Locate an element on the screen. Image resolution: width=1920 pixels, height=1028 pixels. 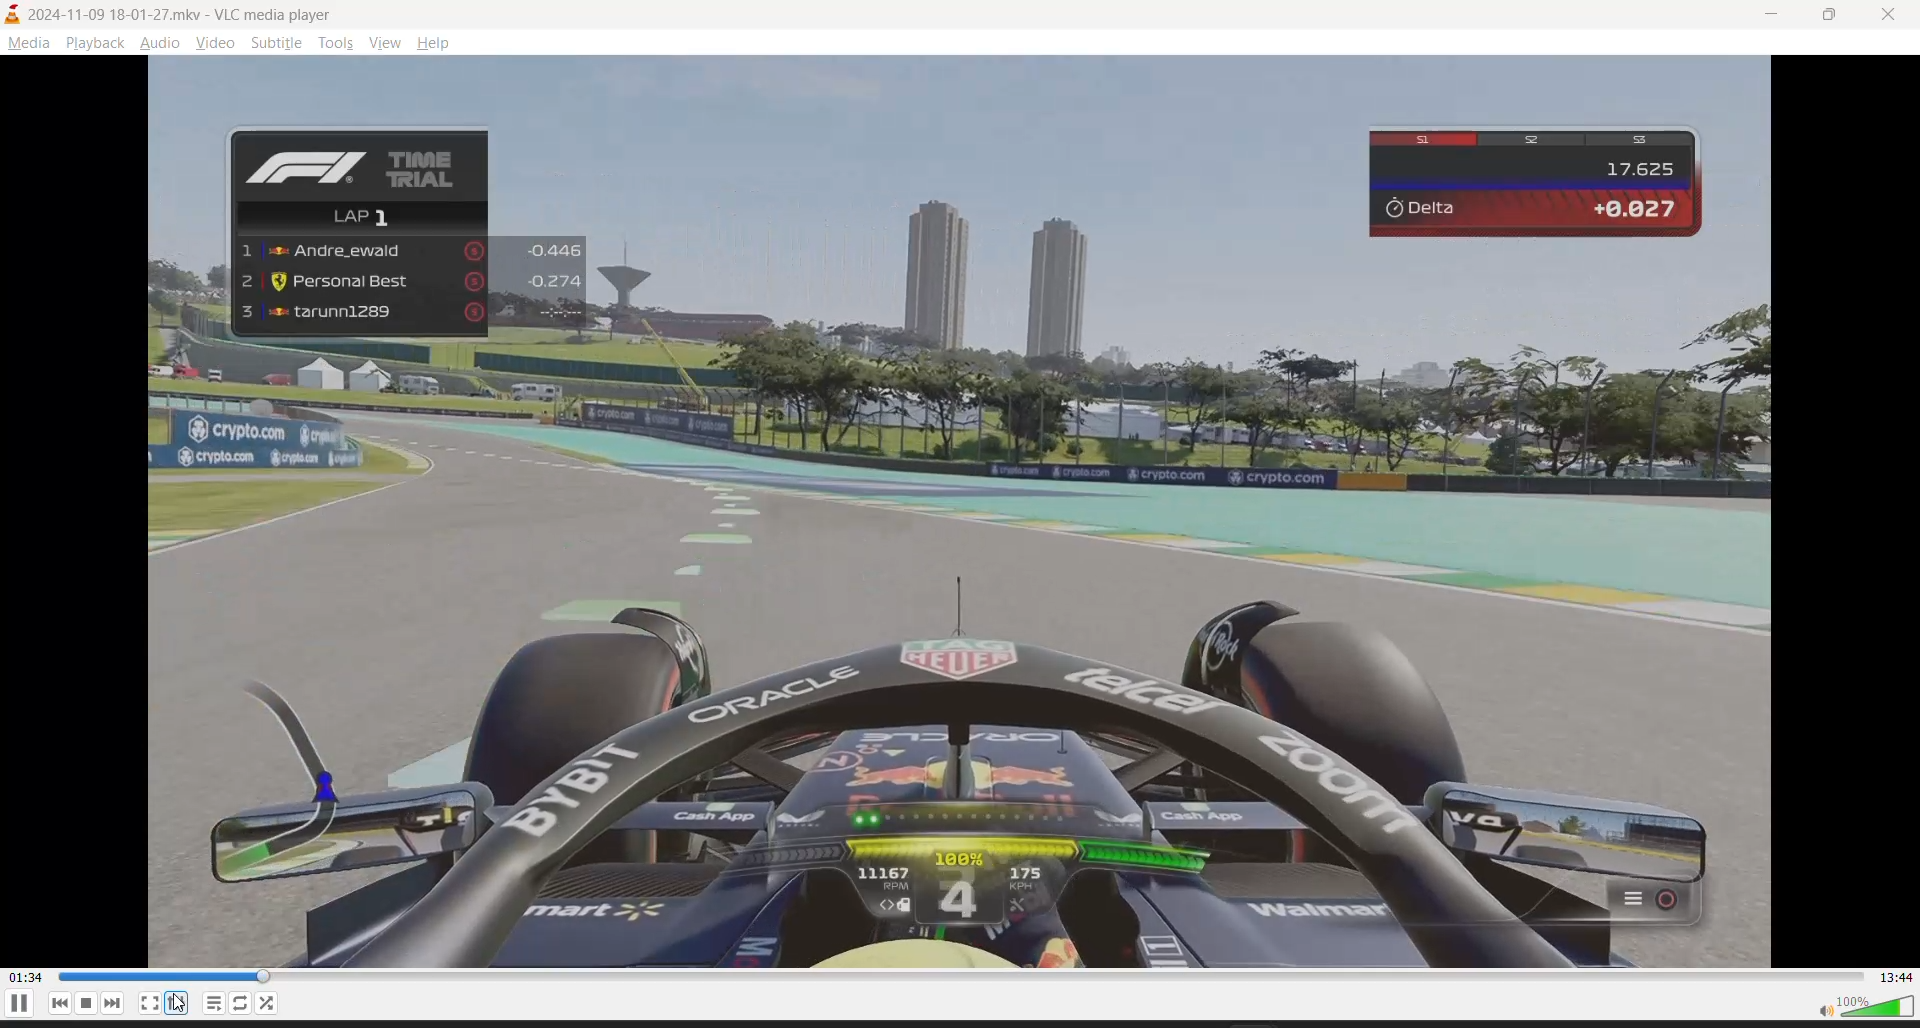
volume is located at coordinates (1859, 1009).